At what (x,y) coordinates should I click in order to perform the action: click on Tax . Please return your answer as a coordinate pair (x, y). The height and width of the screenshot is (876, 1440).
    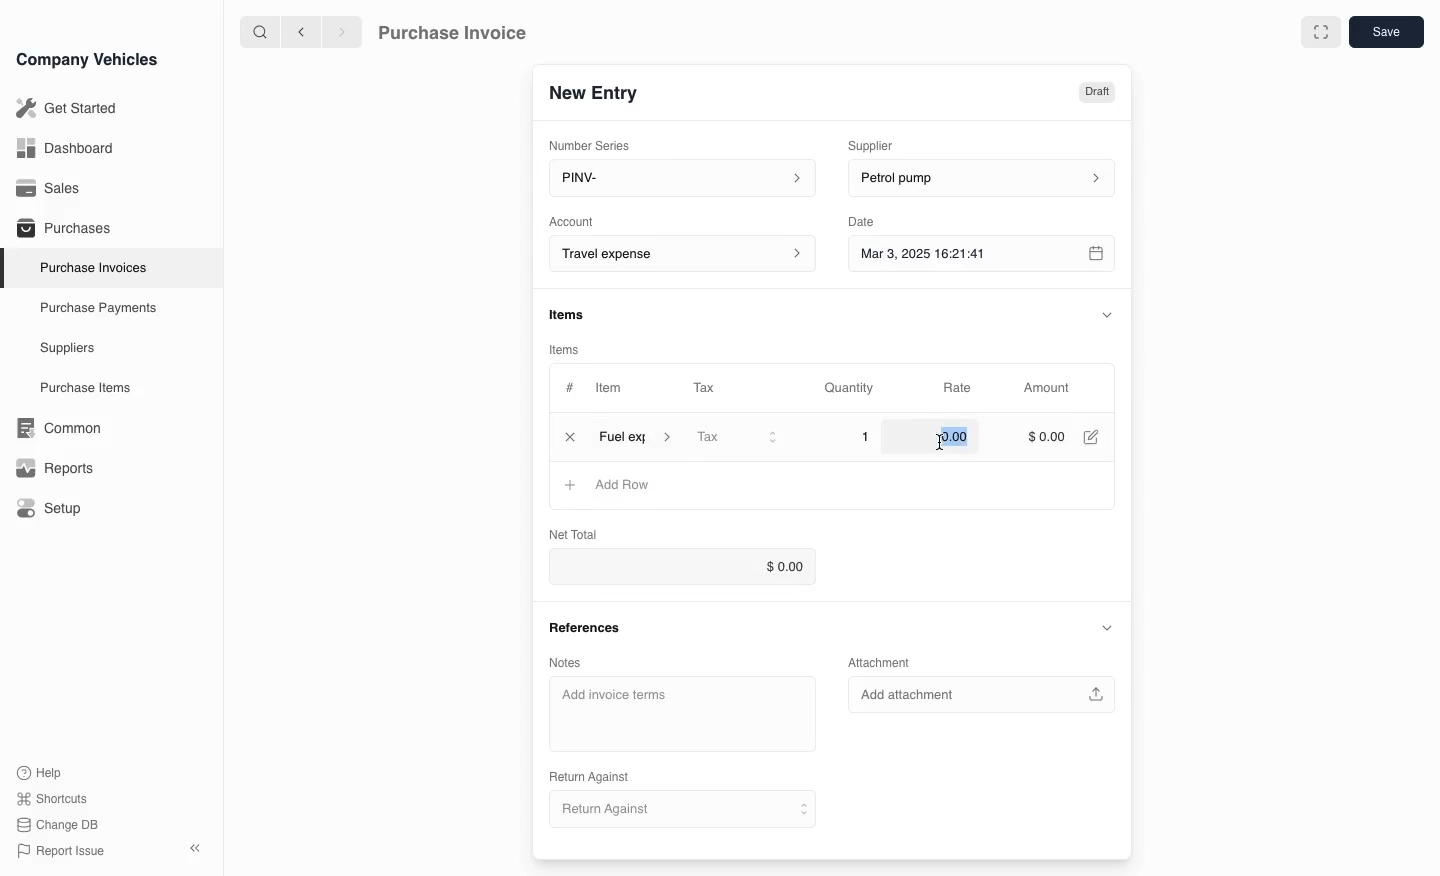
    Looking at the image, I should click on (736, 439).